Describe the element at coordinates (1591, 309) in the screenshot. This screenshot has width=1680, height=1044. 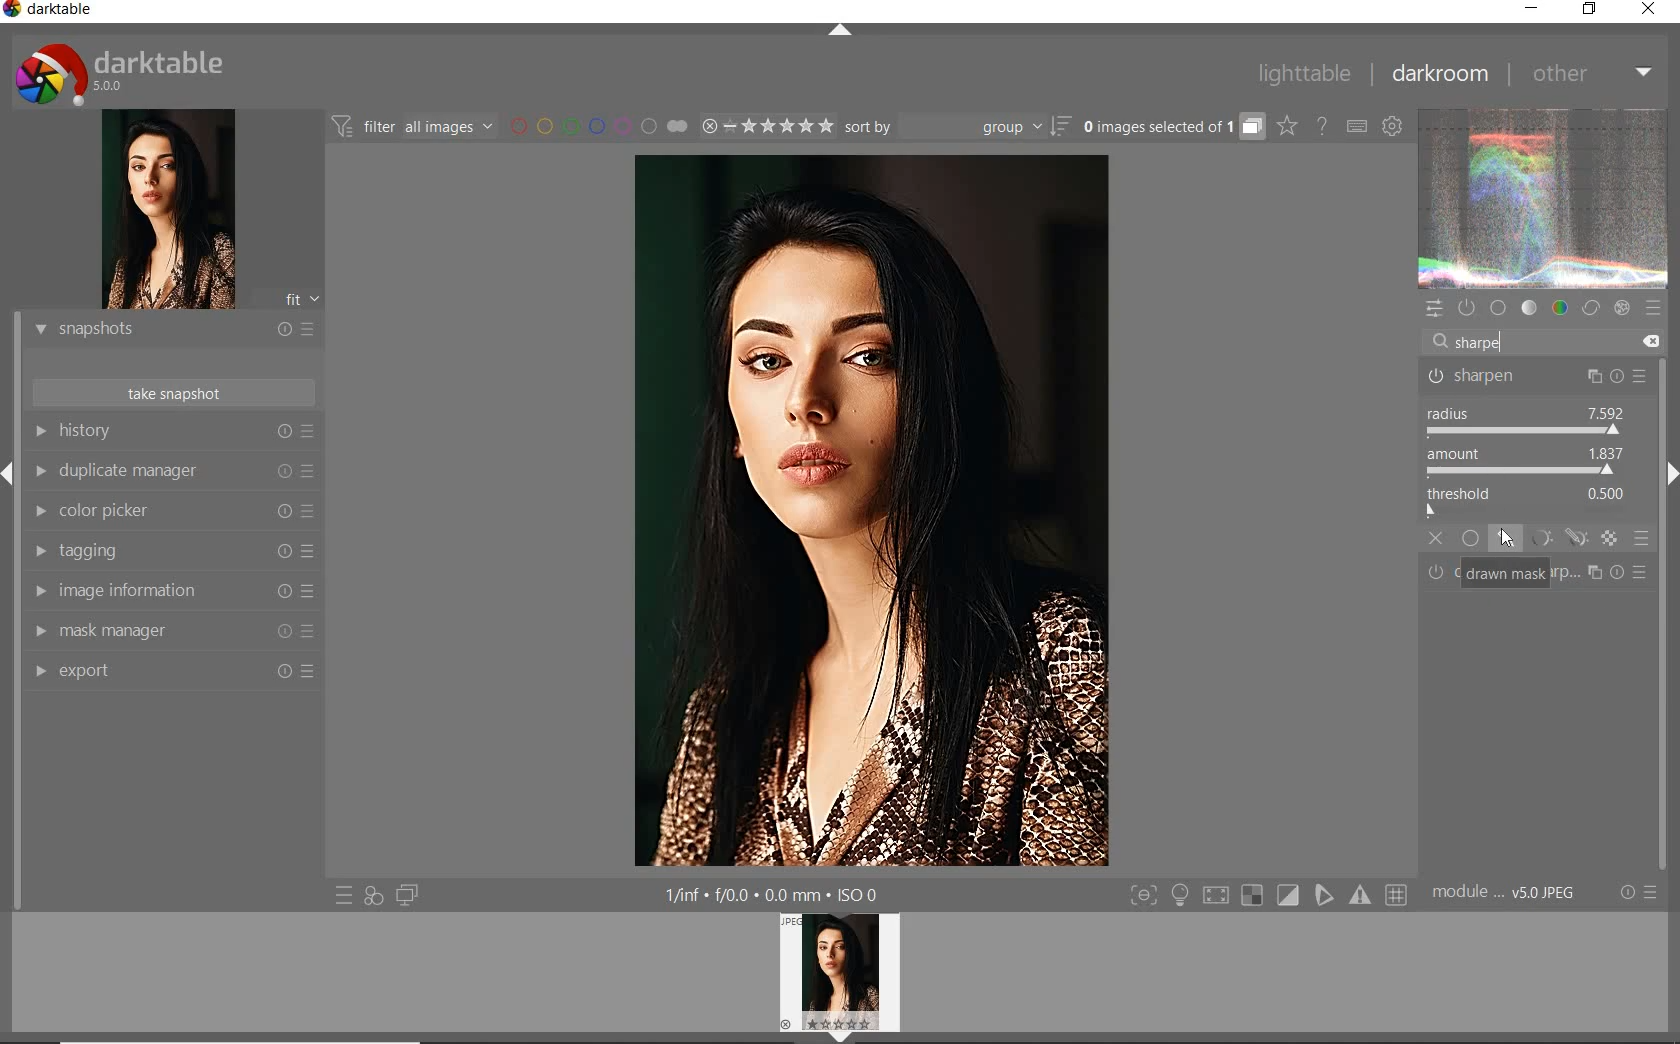
I see `correct` at that location.